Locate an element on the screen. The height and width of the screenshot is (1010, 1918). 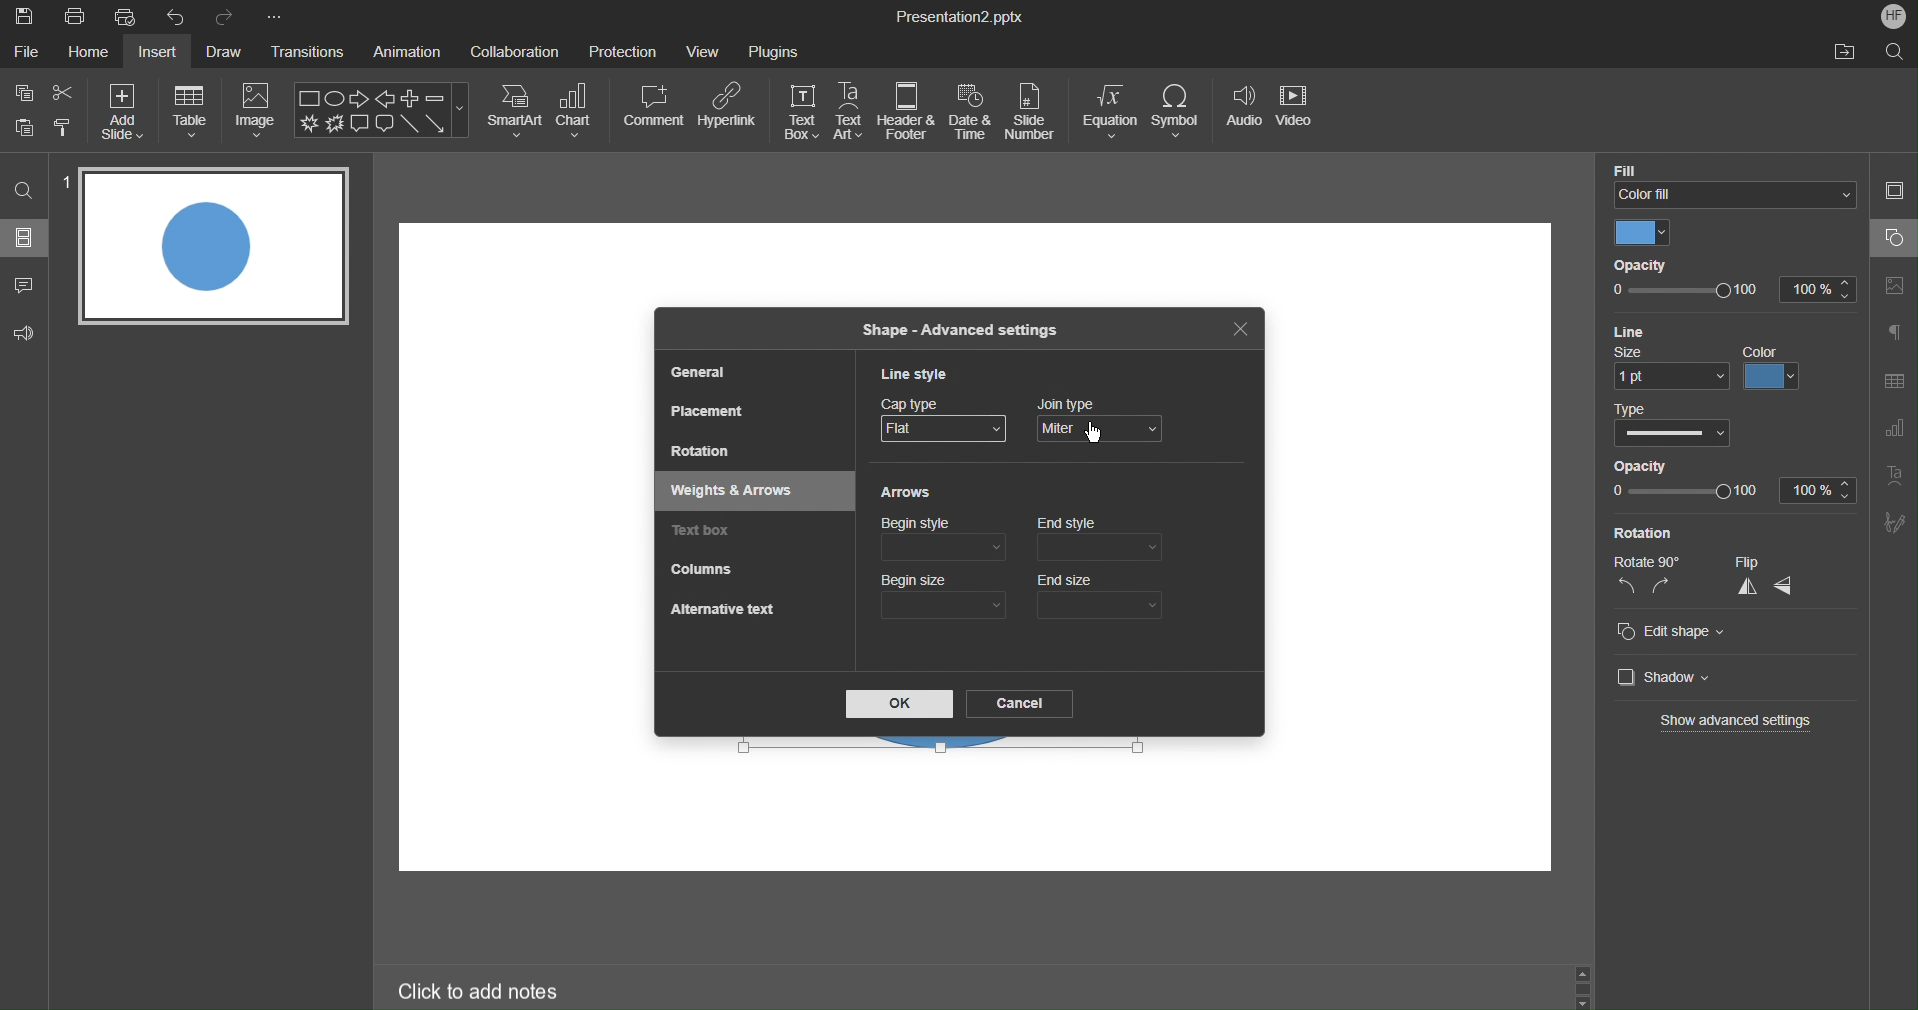
Search is located at coordinates (1895, 51).